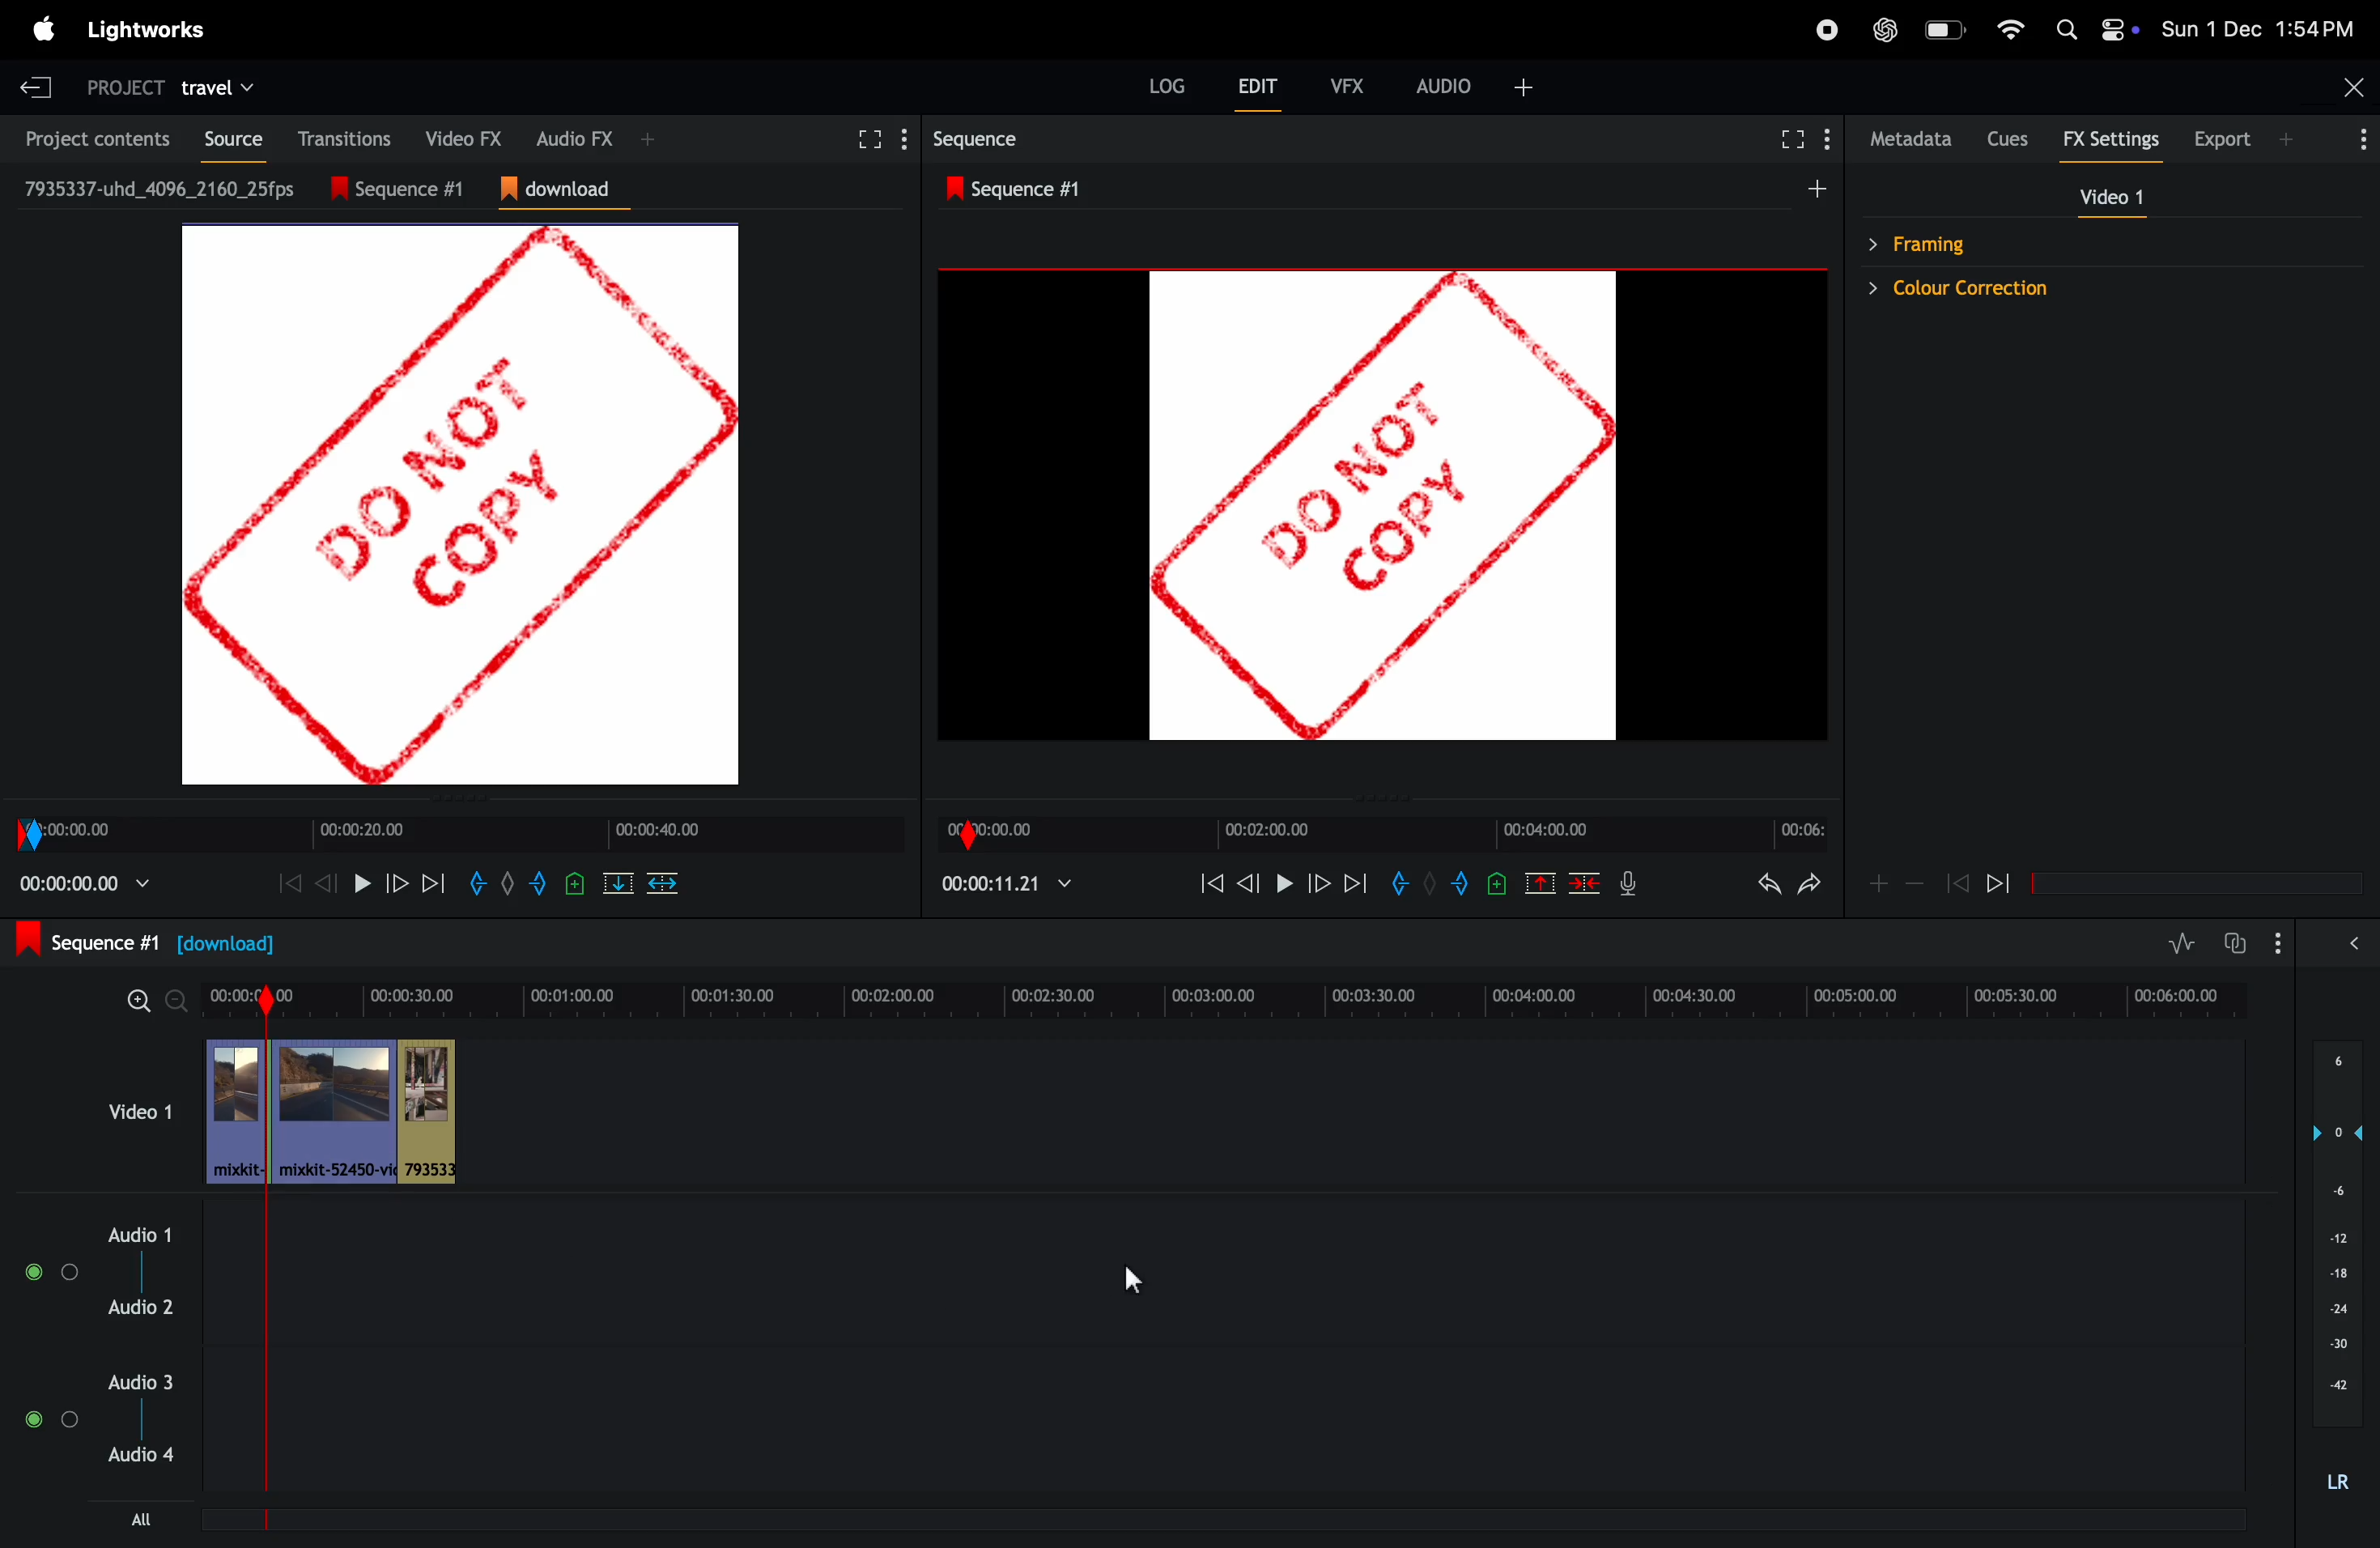 The height and width of the screenshot is (1548, 2380). I want to click on chatgpt, so click(1885, 30).